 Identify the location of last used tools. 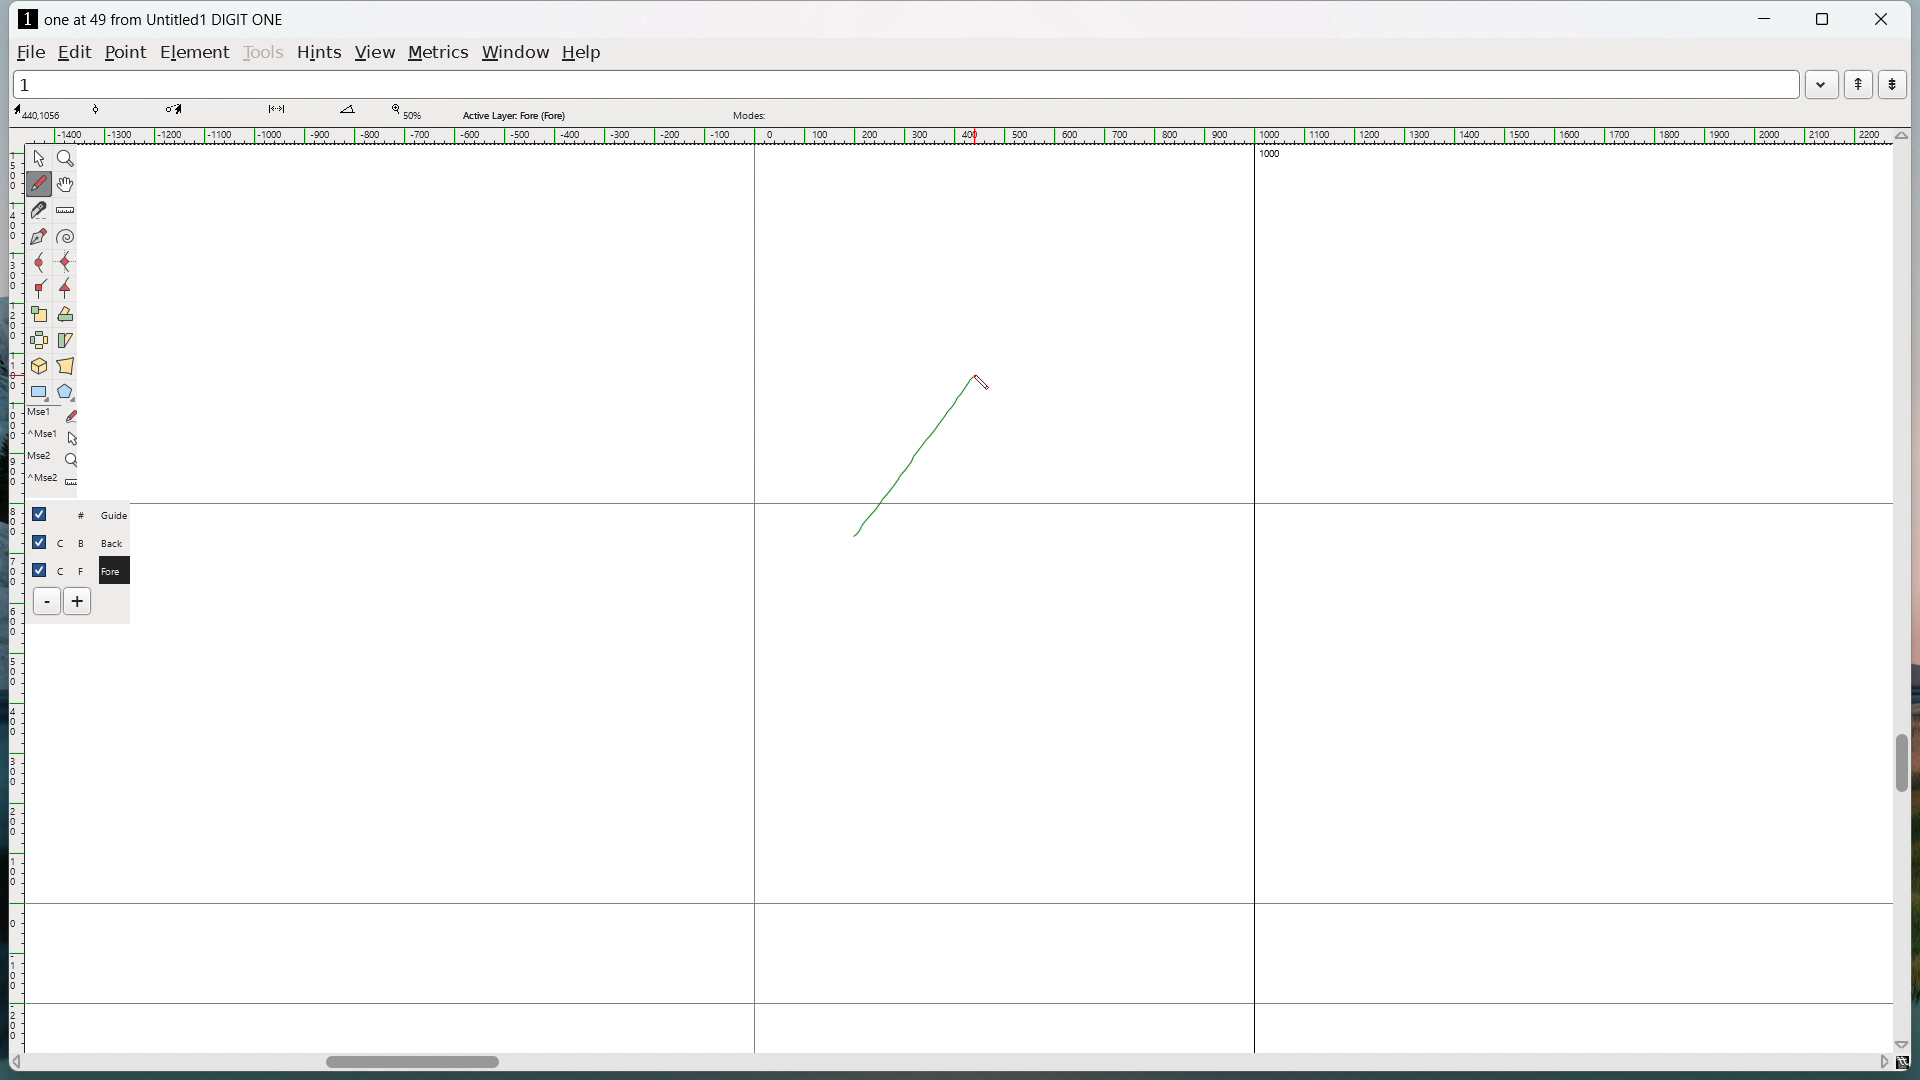
(51, 452).